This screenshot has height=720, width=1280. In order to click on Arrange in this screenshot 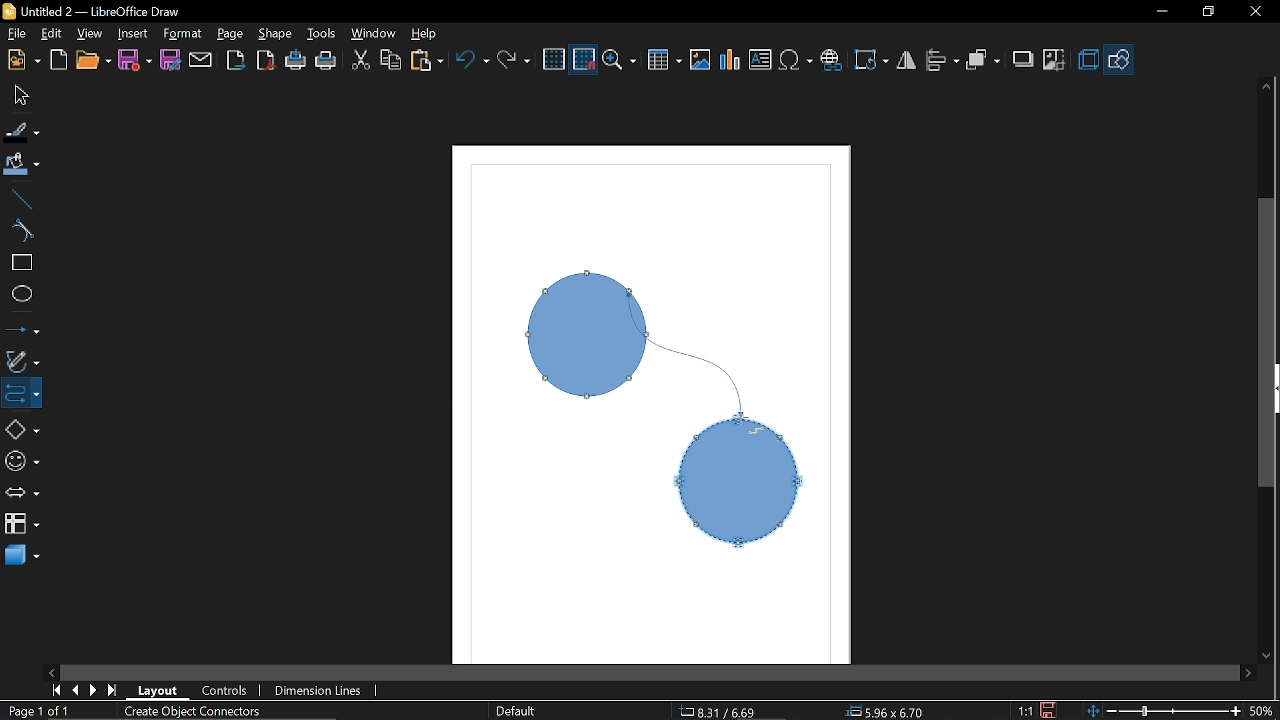, I will do `click(984, 61)`.